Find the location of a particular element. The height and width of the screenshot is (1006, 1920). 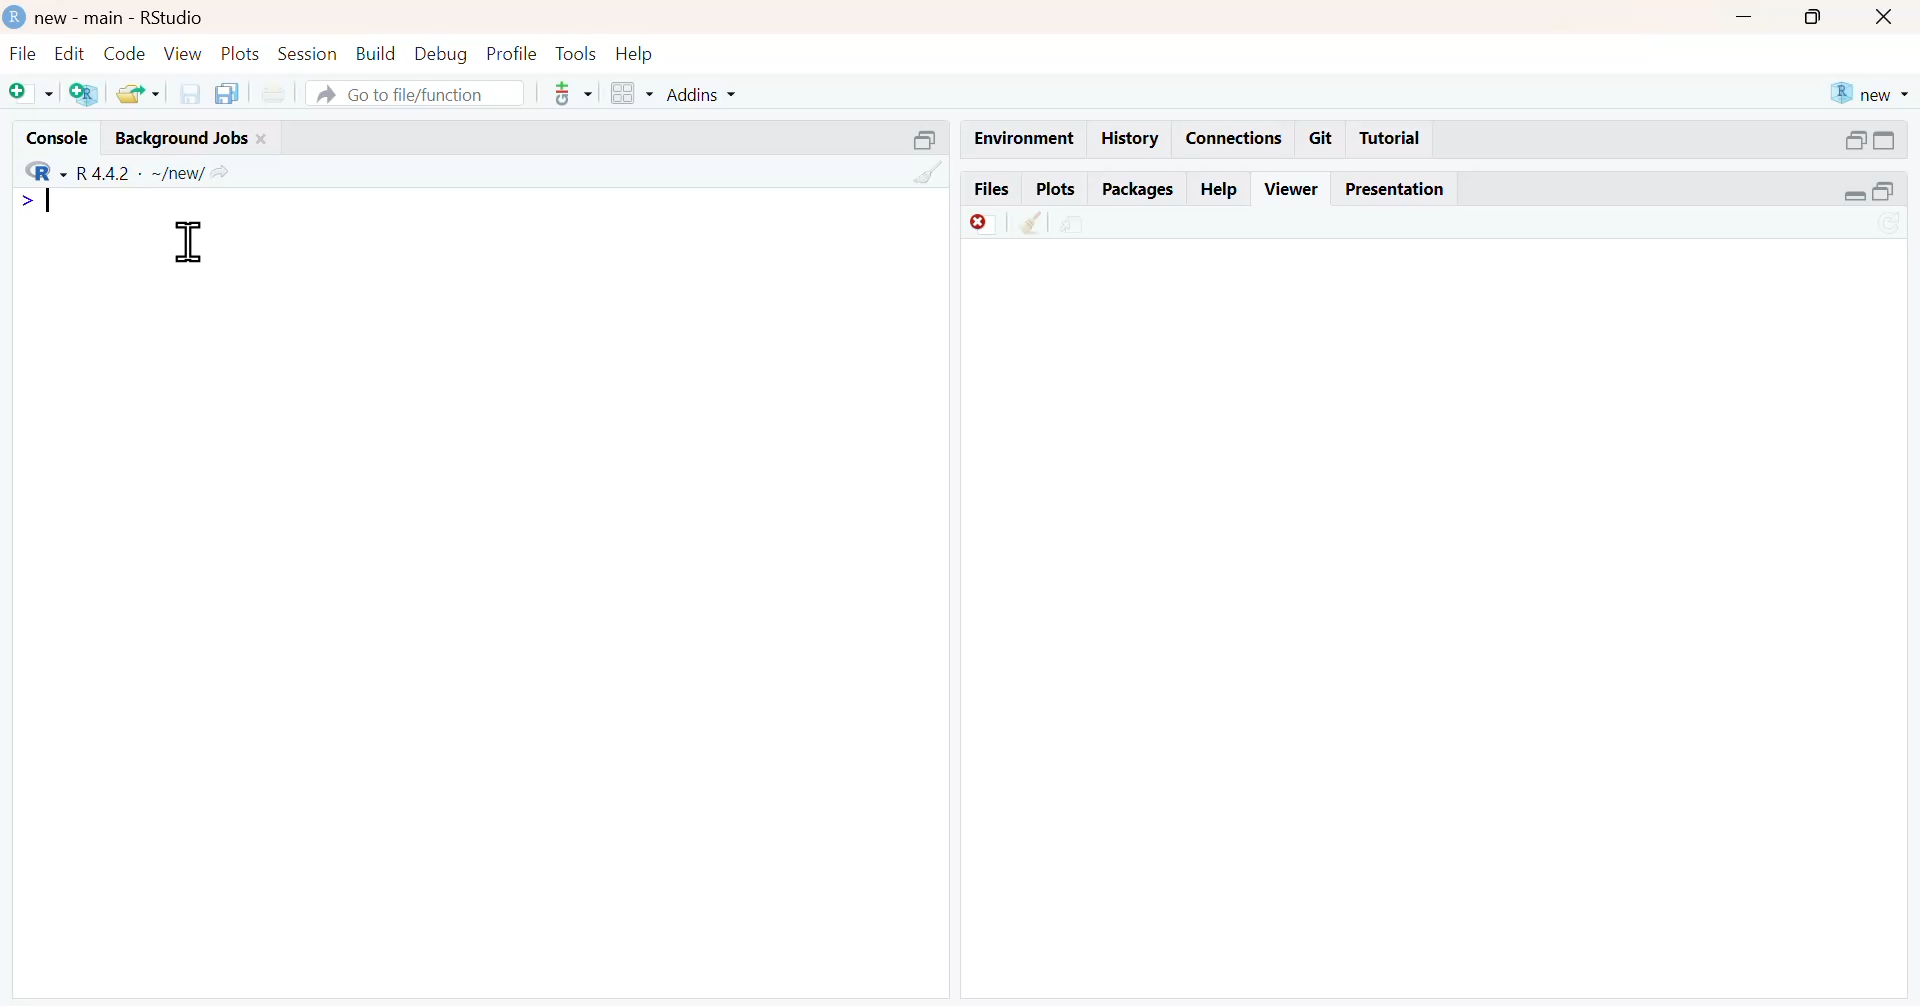

background jobs is located at coordinates (177, 137).